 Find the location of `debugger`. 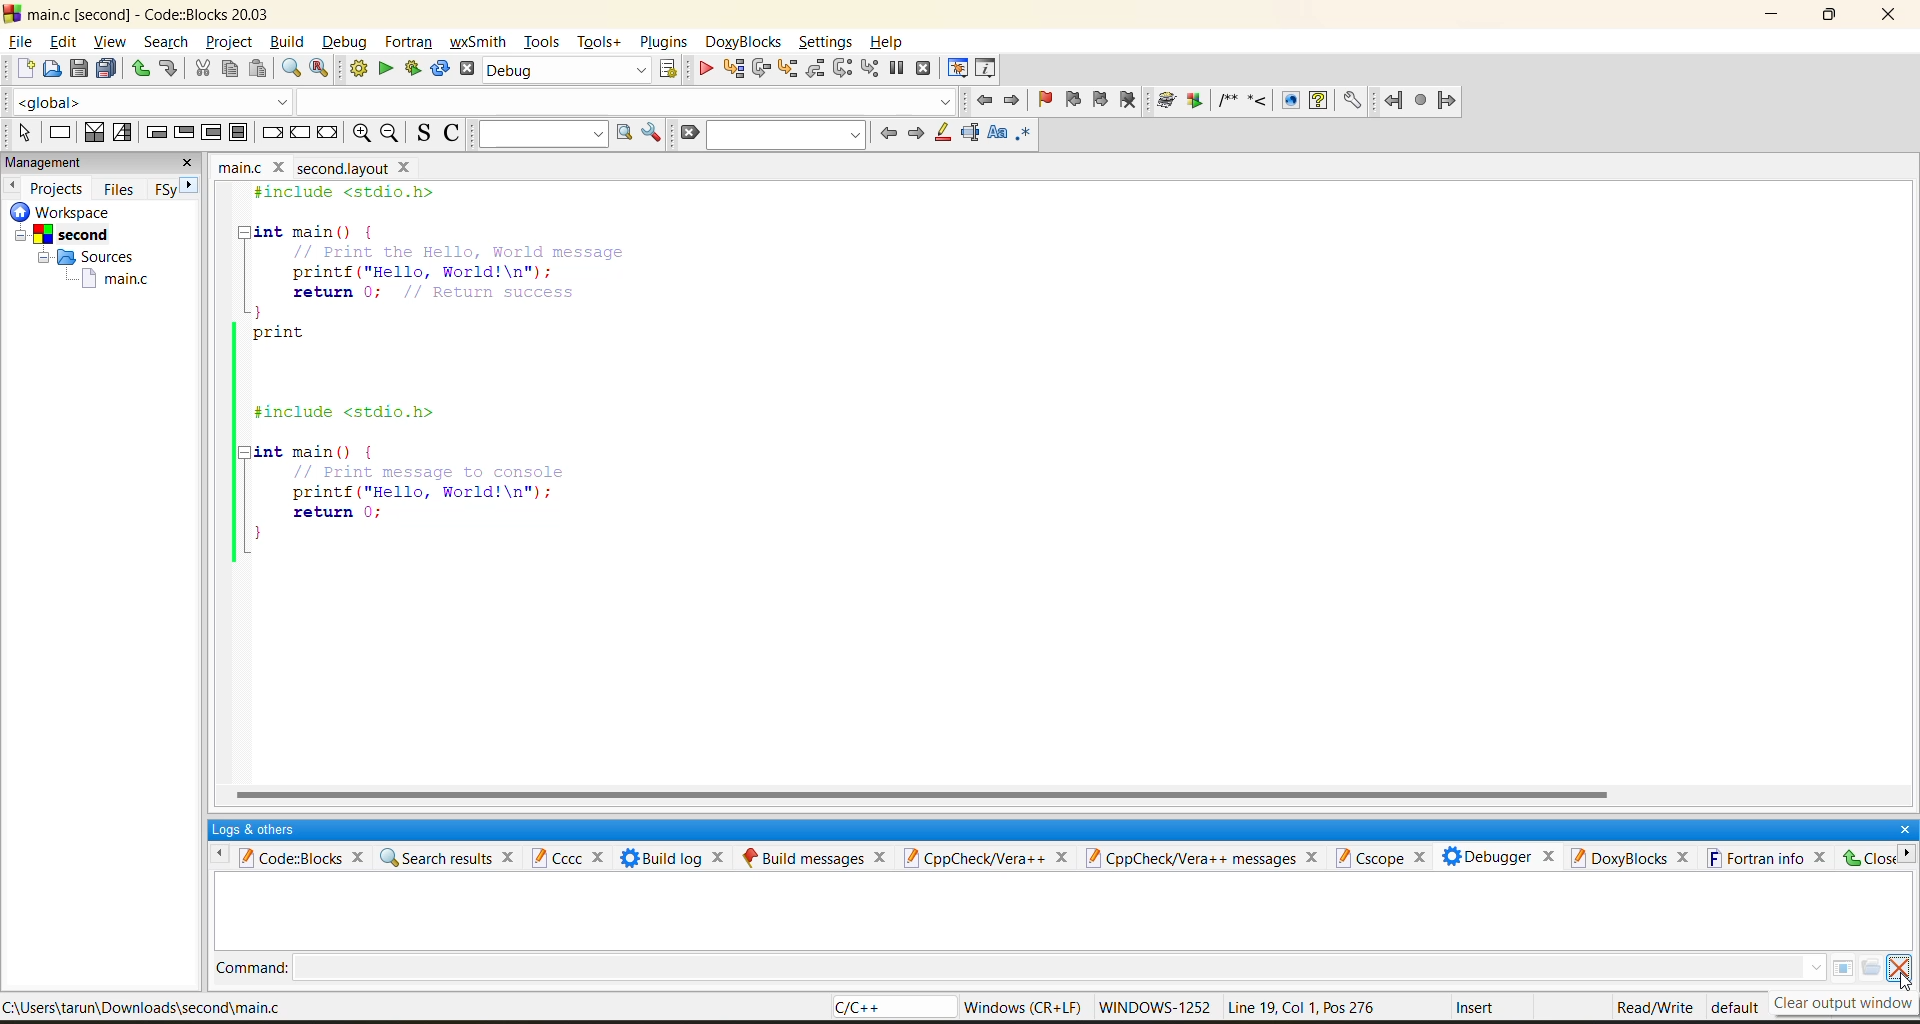

debugger is located at coordinates (1503, 859).